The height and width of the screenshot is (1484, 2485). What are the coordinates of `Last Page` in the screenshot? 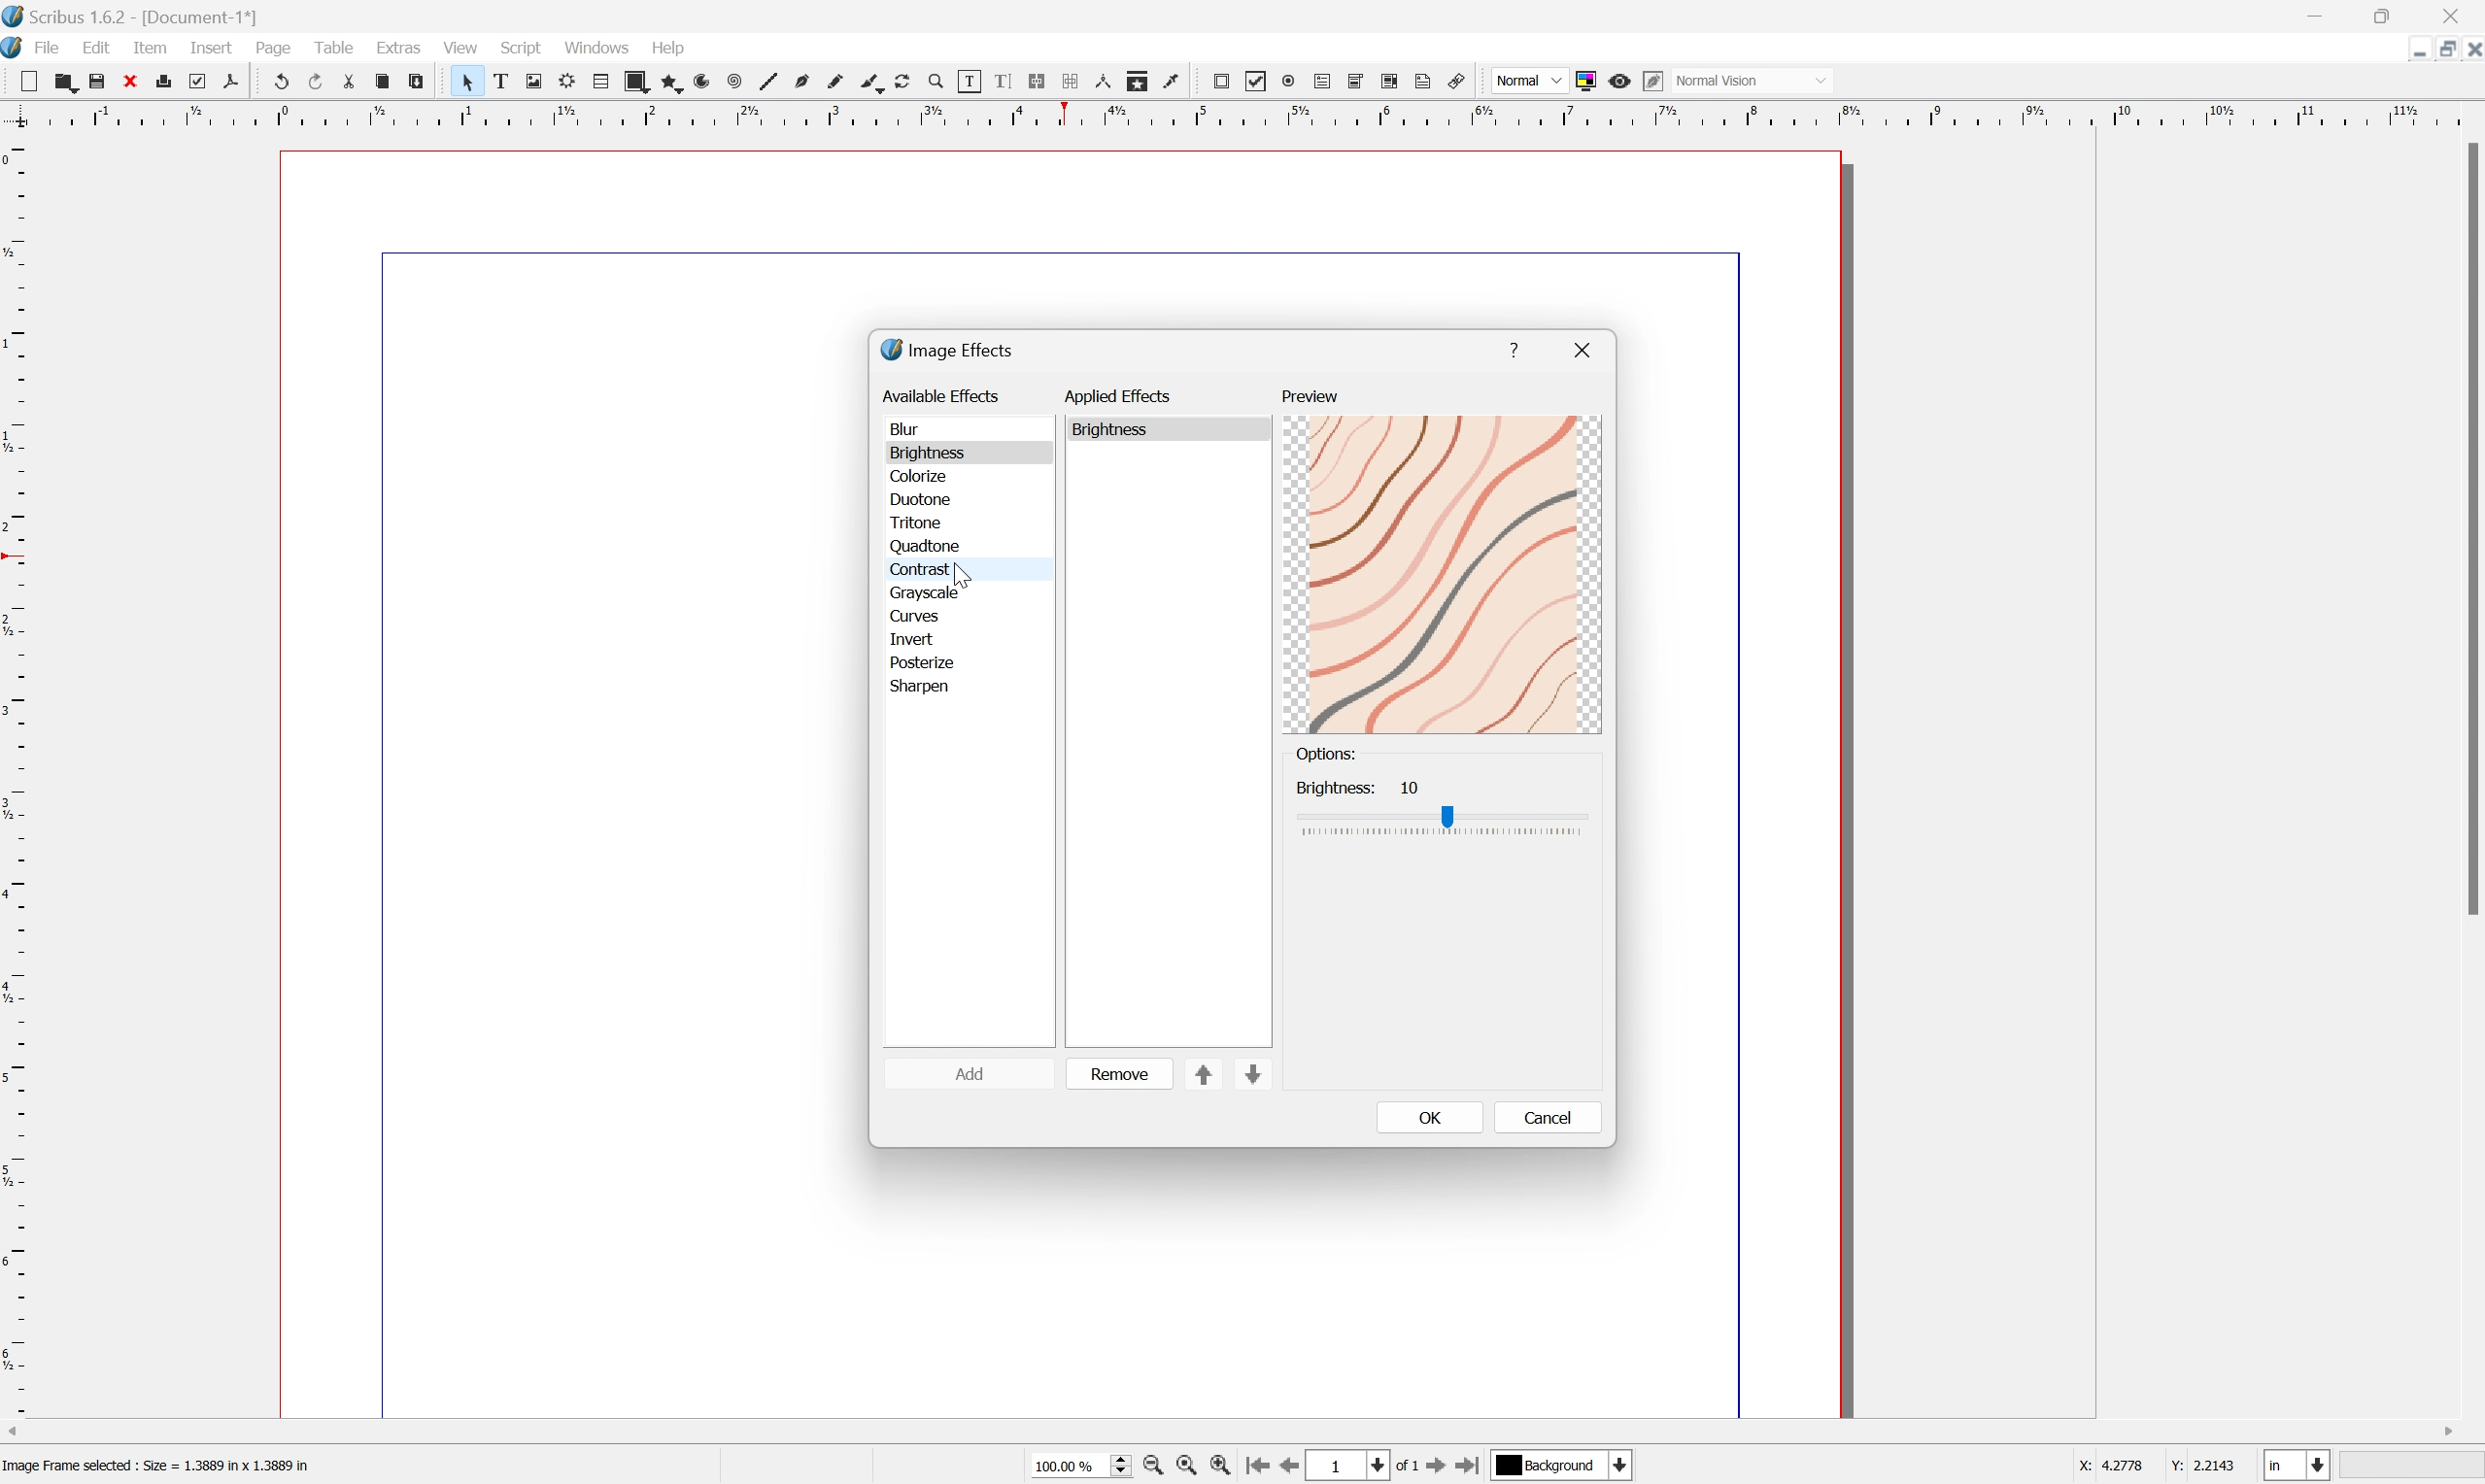 It's located at (1475, 1465).